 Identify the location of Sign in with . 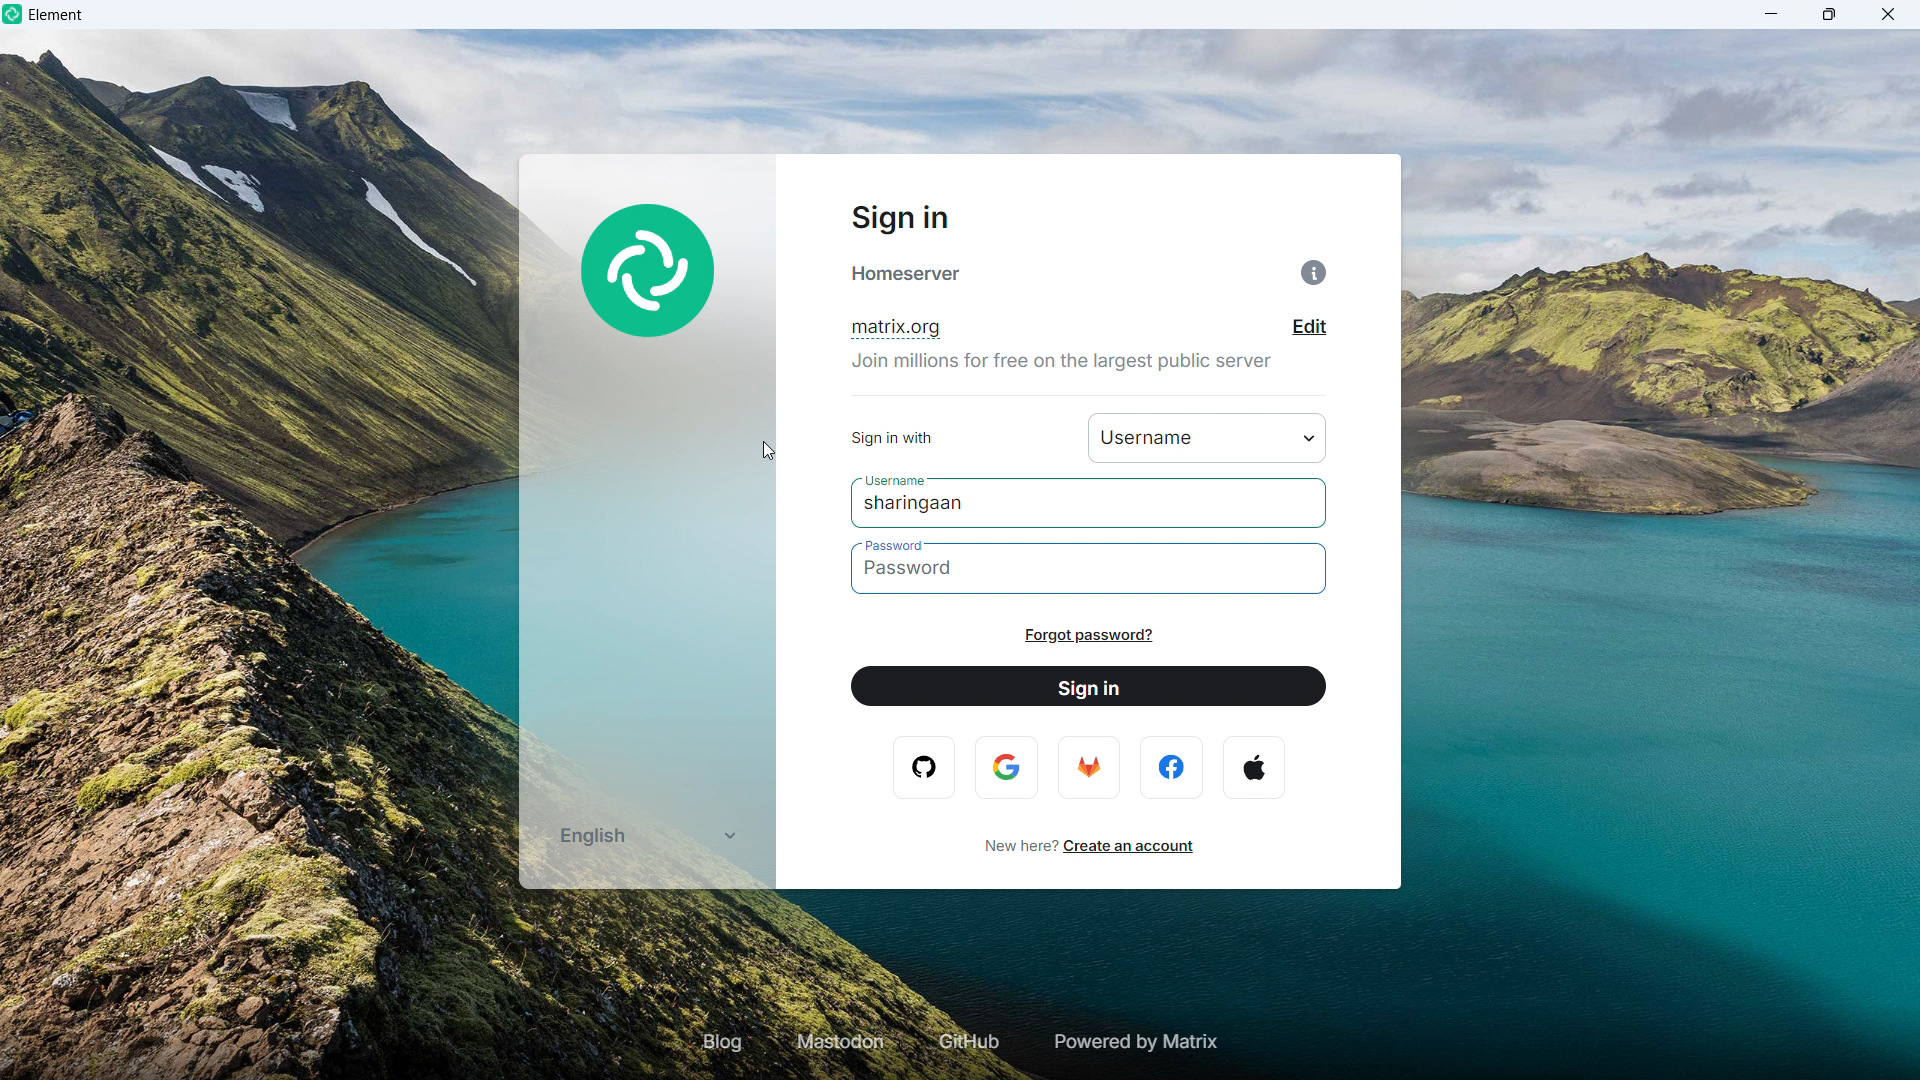
(1208, 437).